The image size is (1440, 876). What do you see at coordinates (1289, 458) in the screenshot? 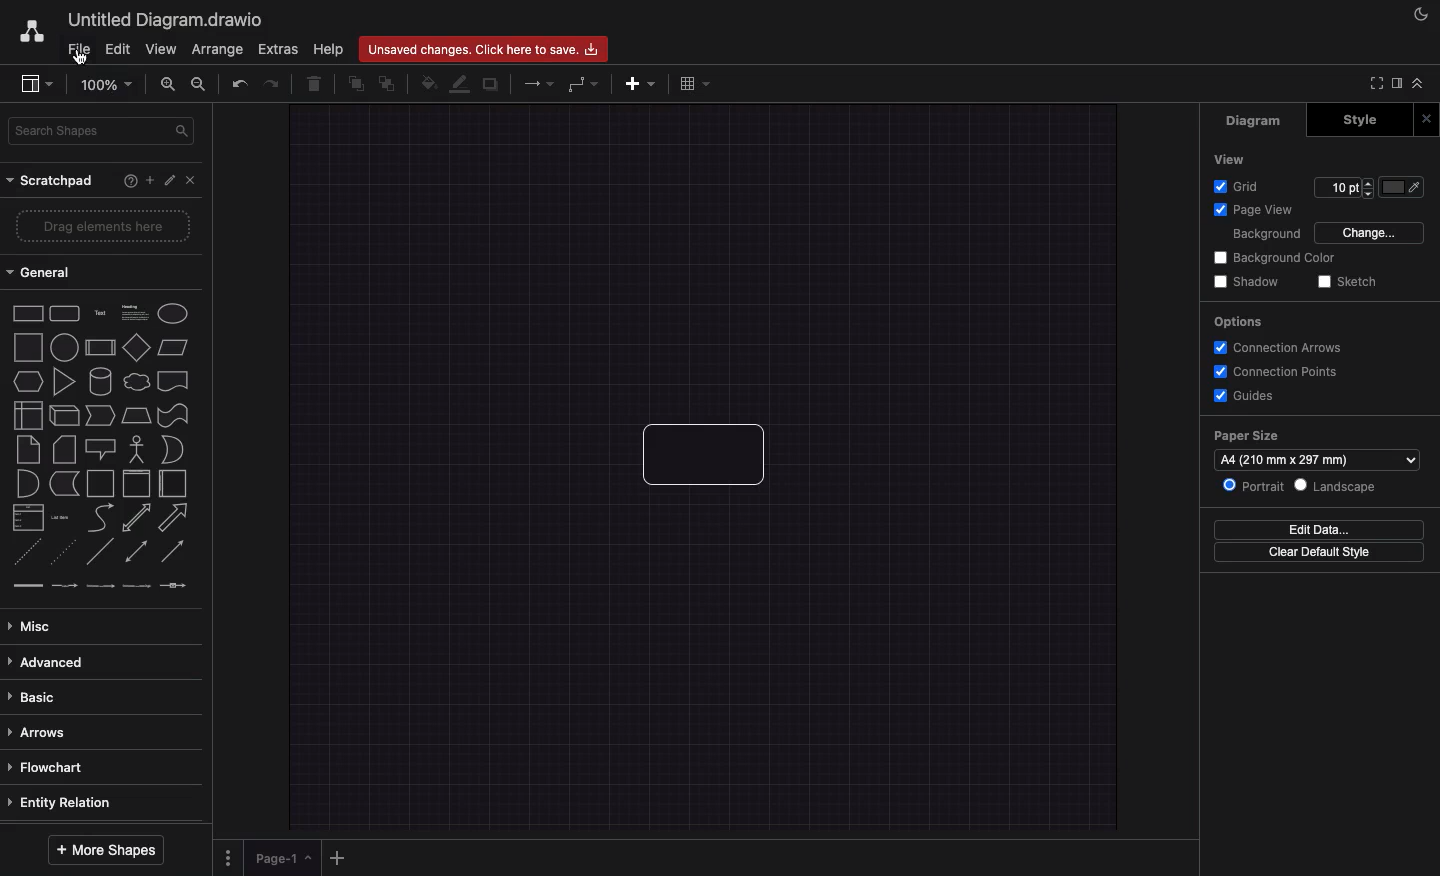
I see `a4 (210mm*297mm)` at bounding box center [1289, 458].